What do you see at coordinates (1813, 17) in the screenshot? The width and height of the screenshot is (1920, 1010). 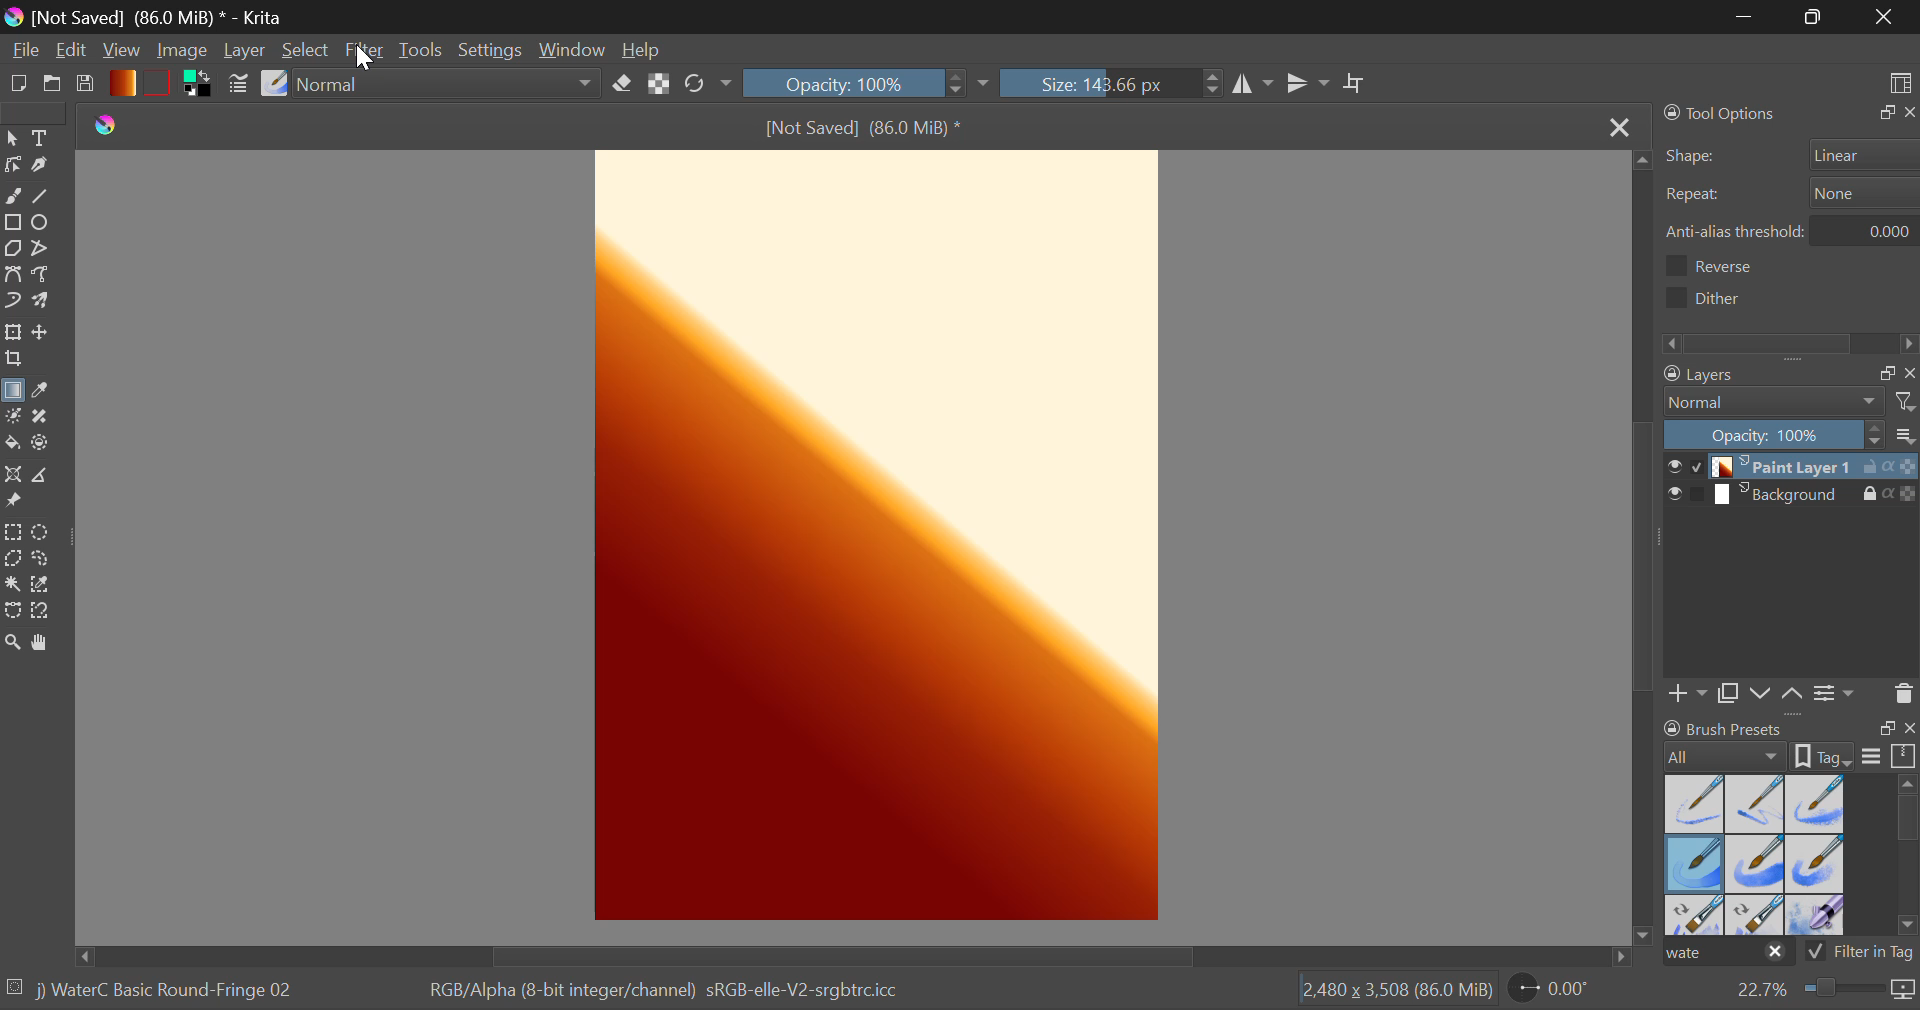 I see `Minimize` at bounding box center [1813, 17].